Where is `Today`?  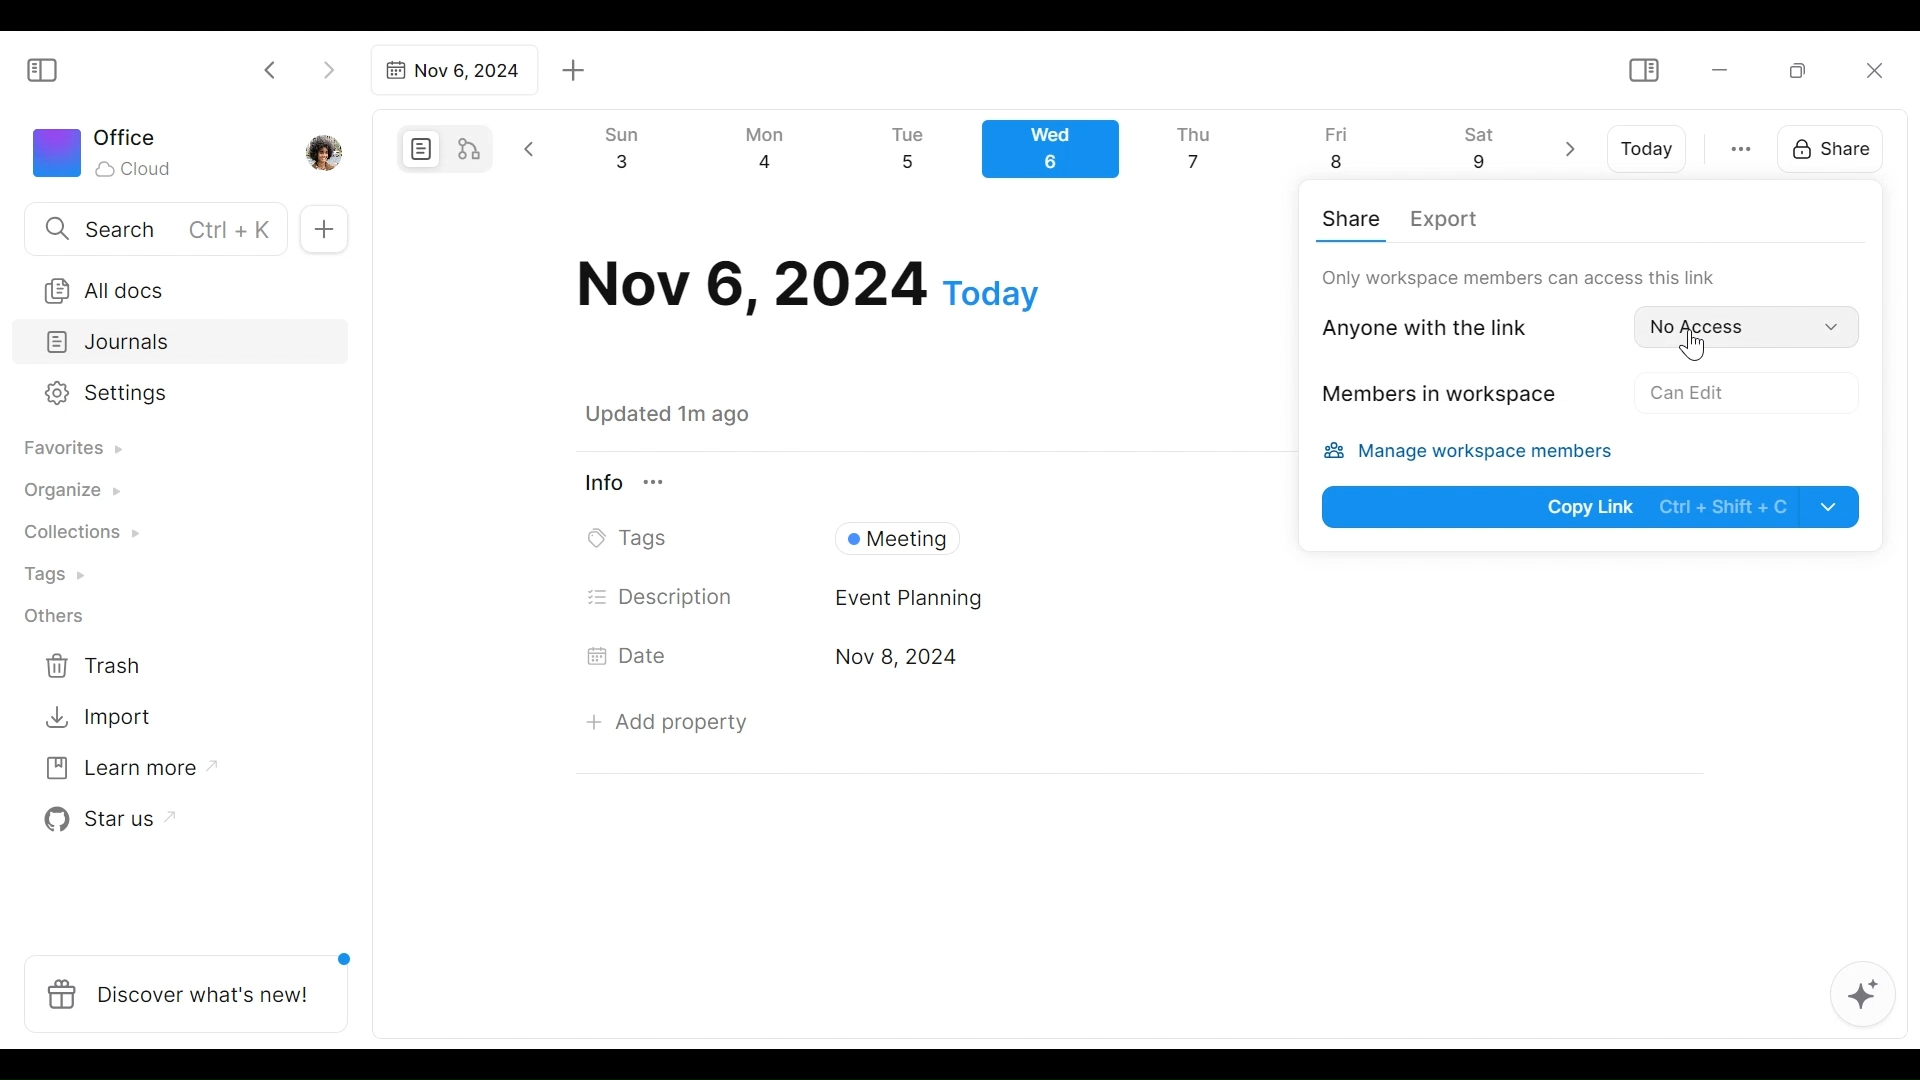
Today is located at coordinates (1649, 149).